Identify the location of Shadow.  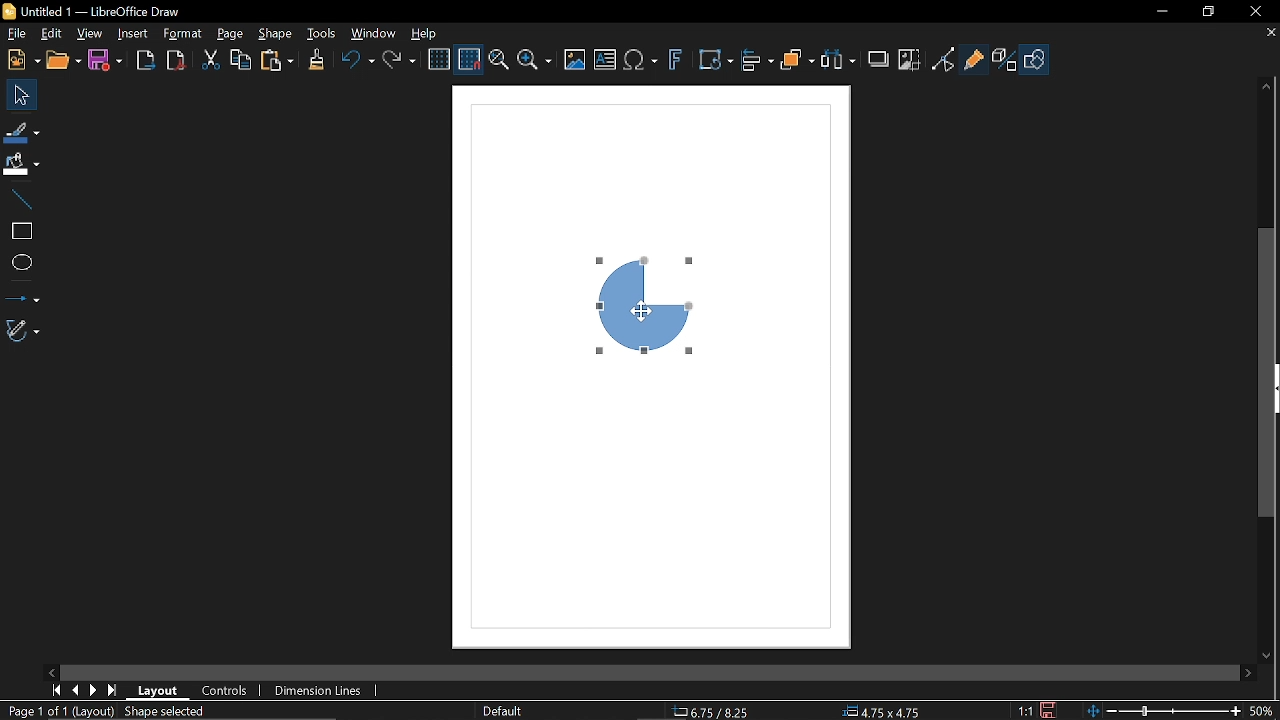
(879, 57).